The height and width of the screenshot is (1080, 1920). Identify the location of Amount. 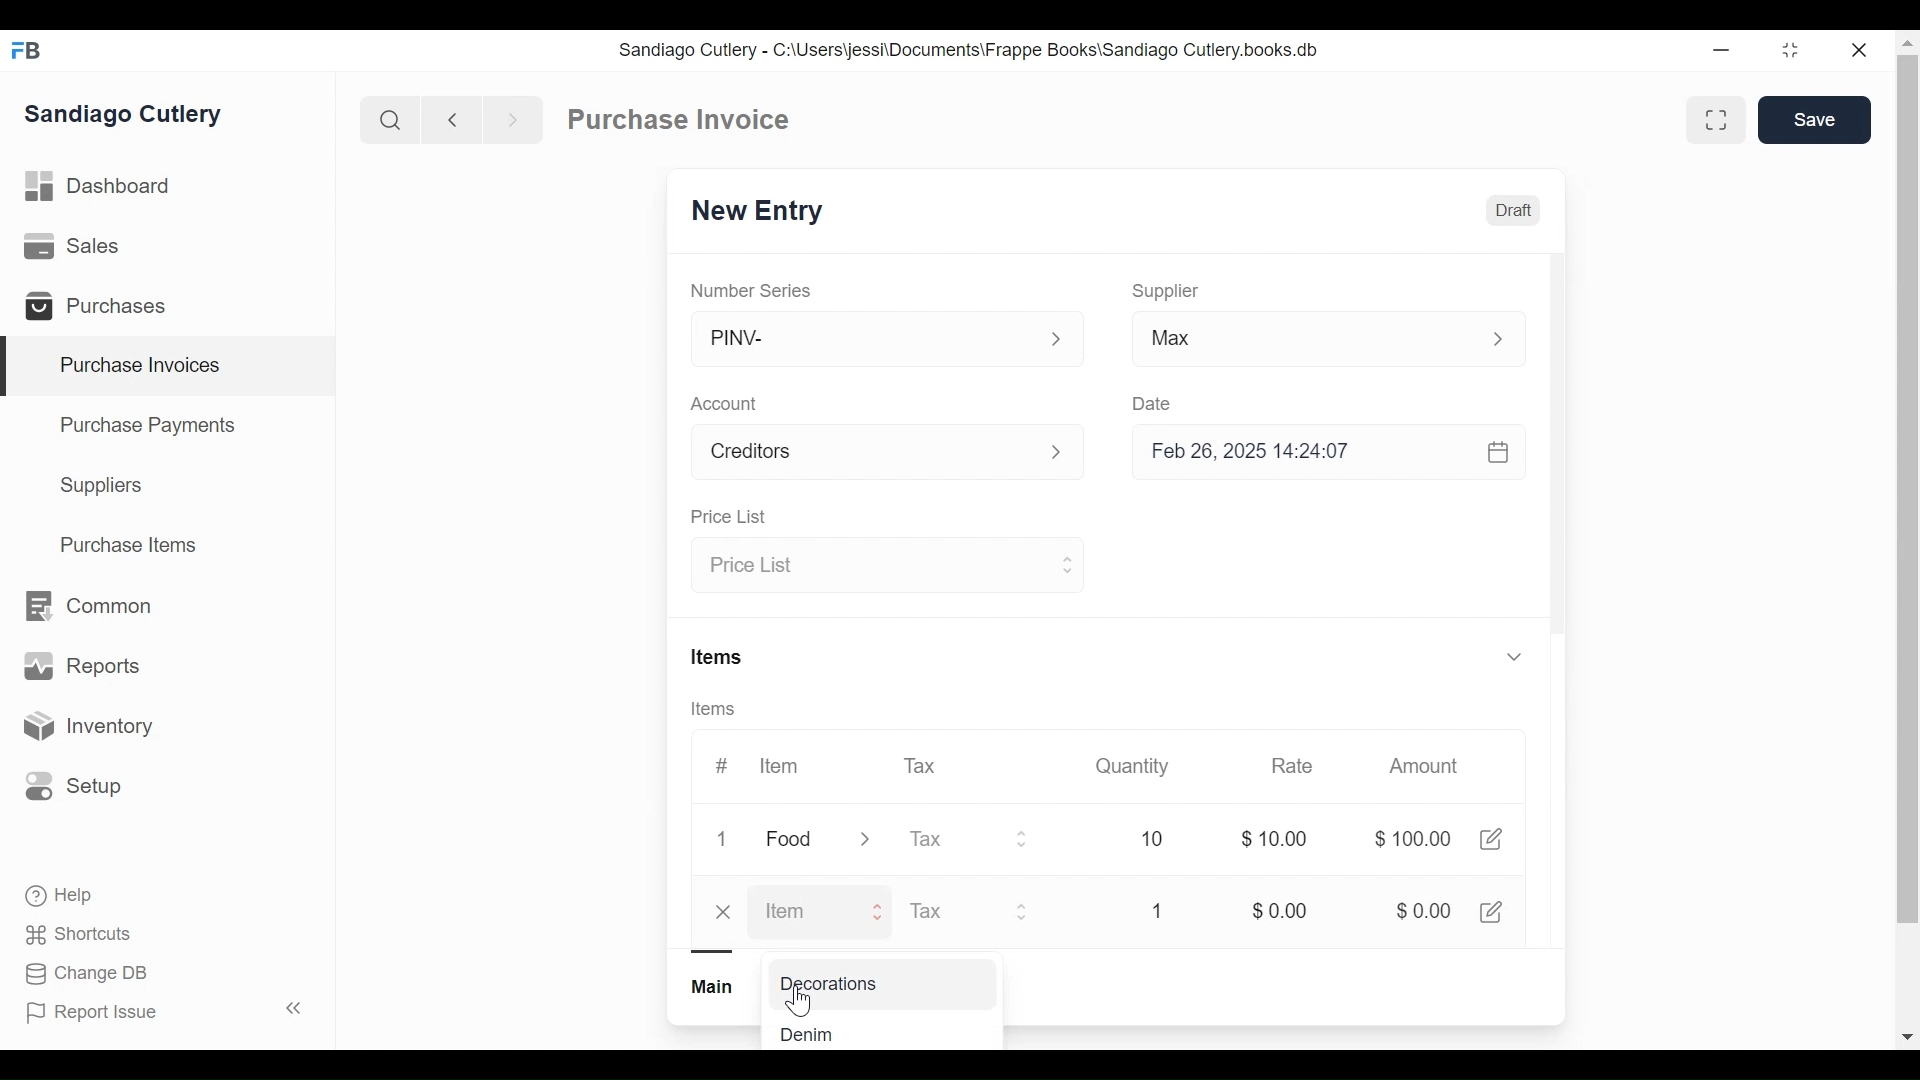
(1429, 767).